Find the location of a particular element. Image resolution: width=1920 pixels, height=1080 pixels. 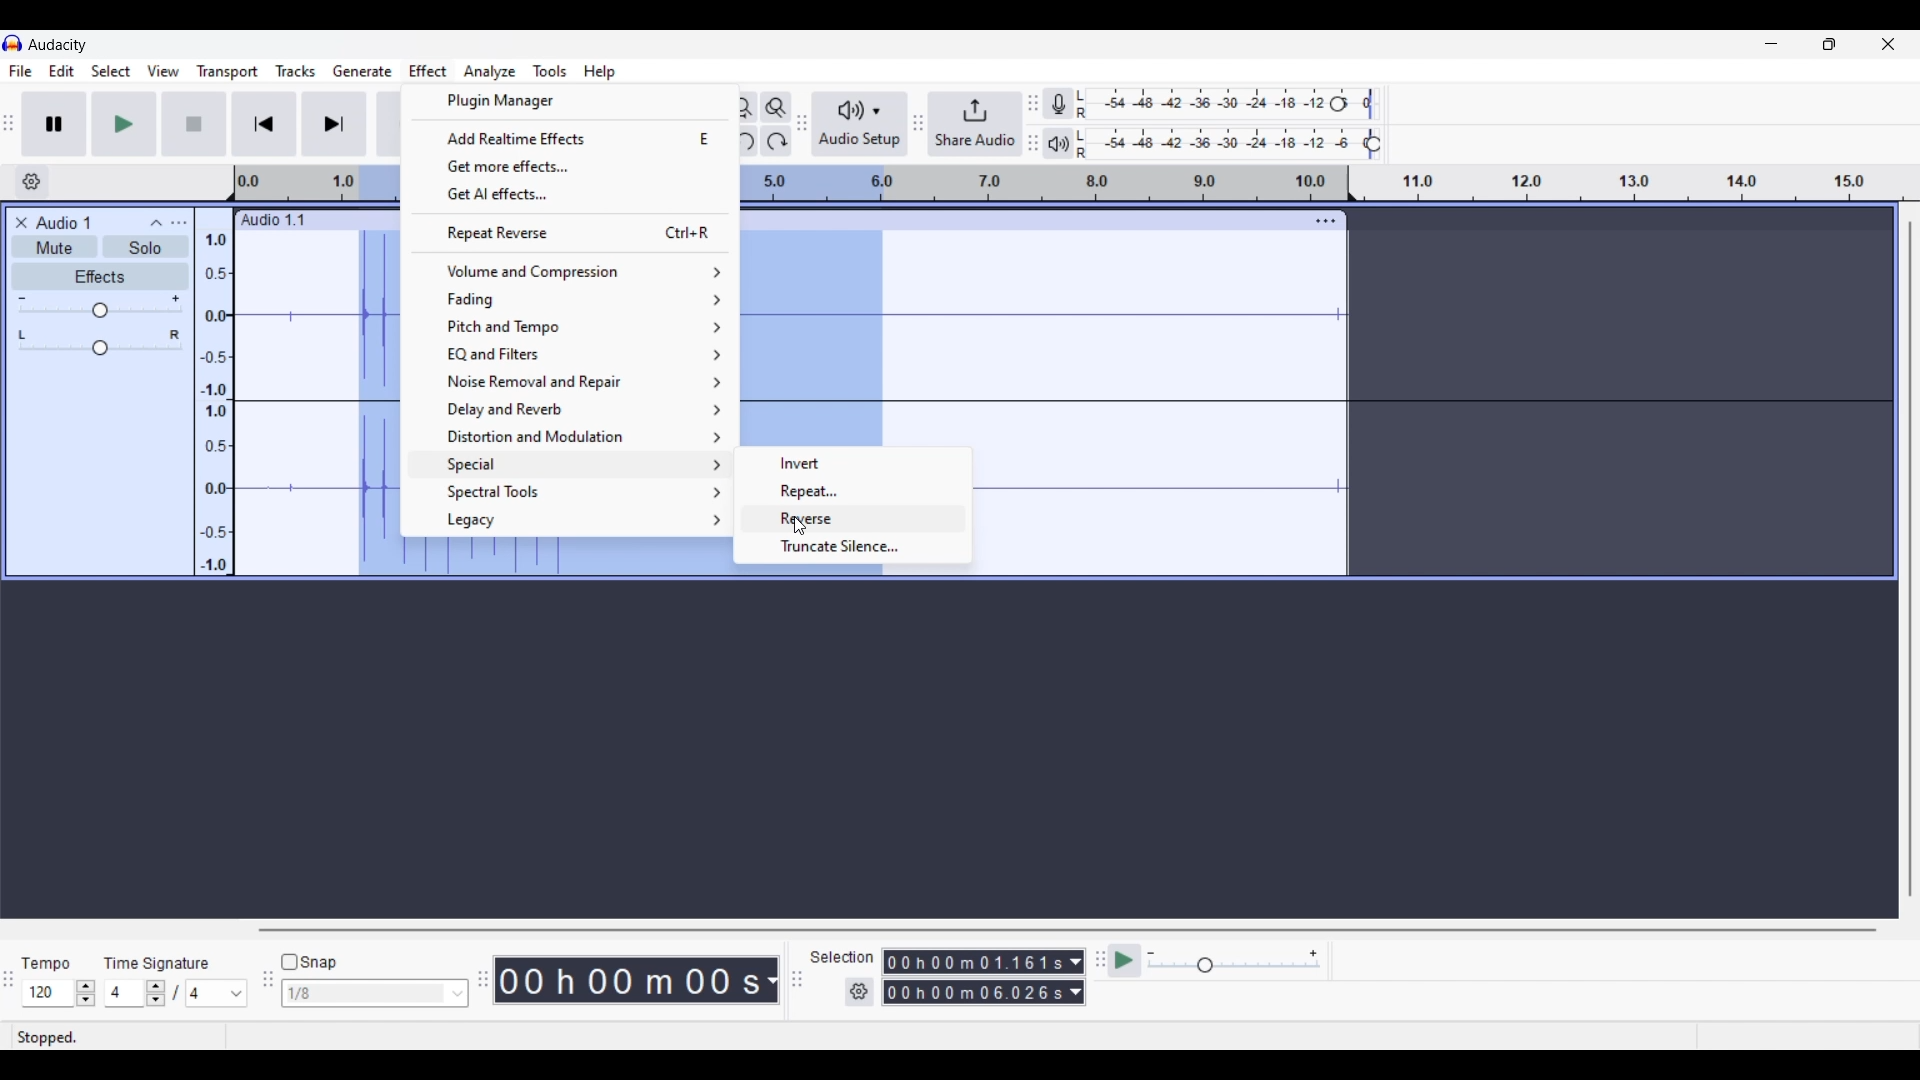

Time signature options is located at coordinates (218, 994).